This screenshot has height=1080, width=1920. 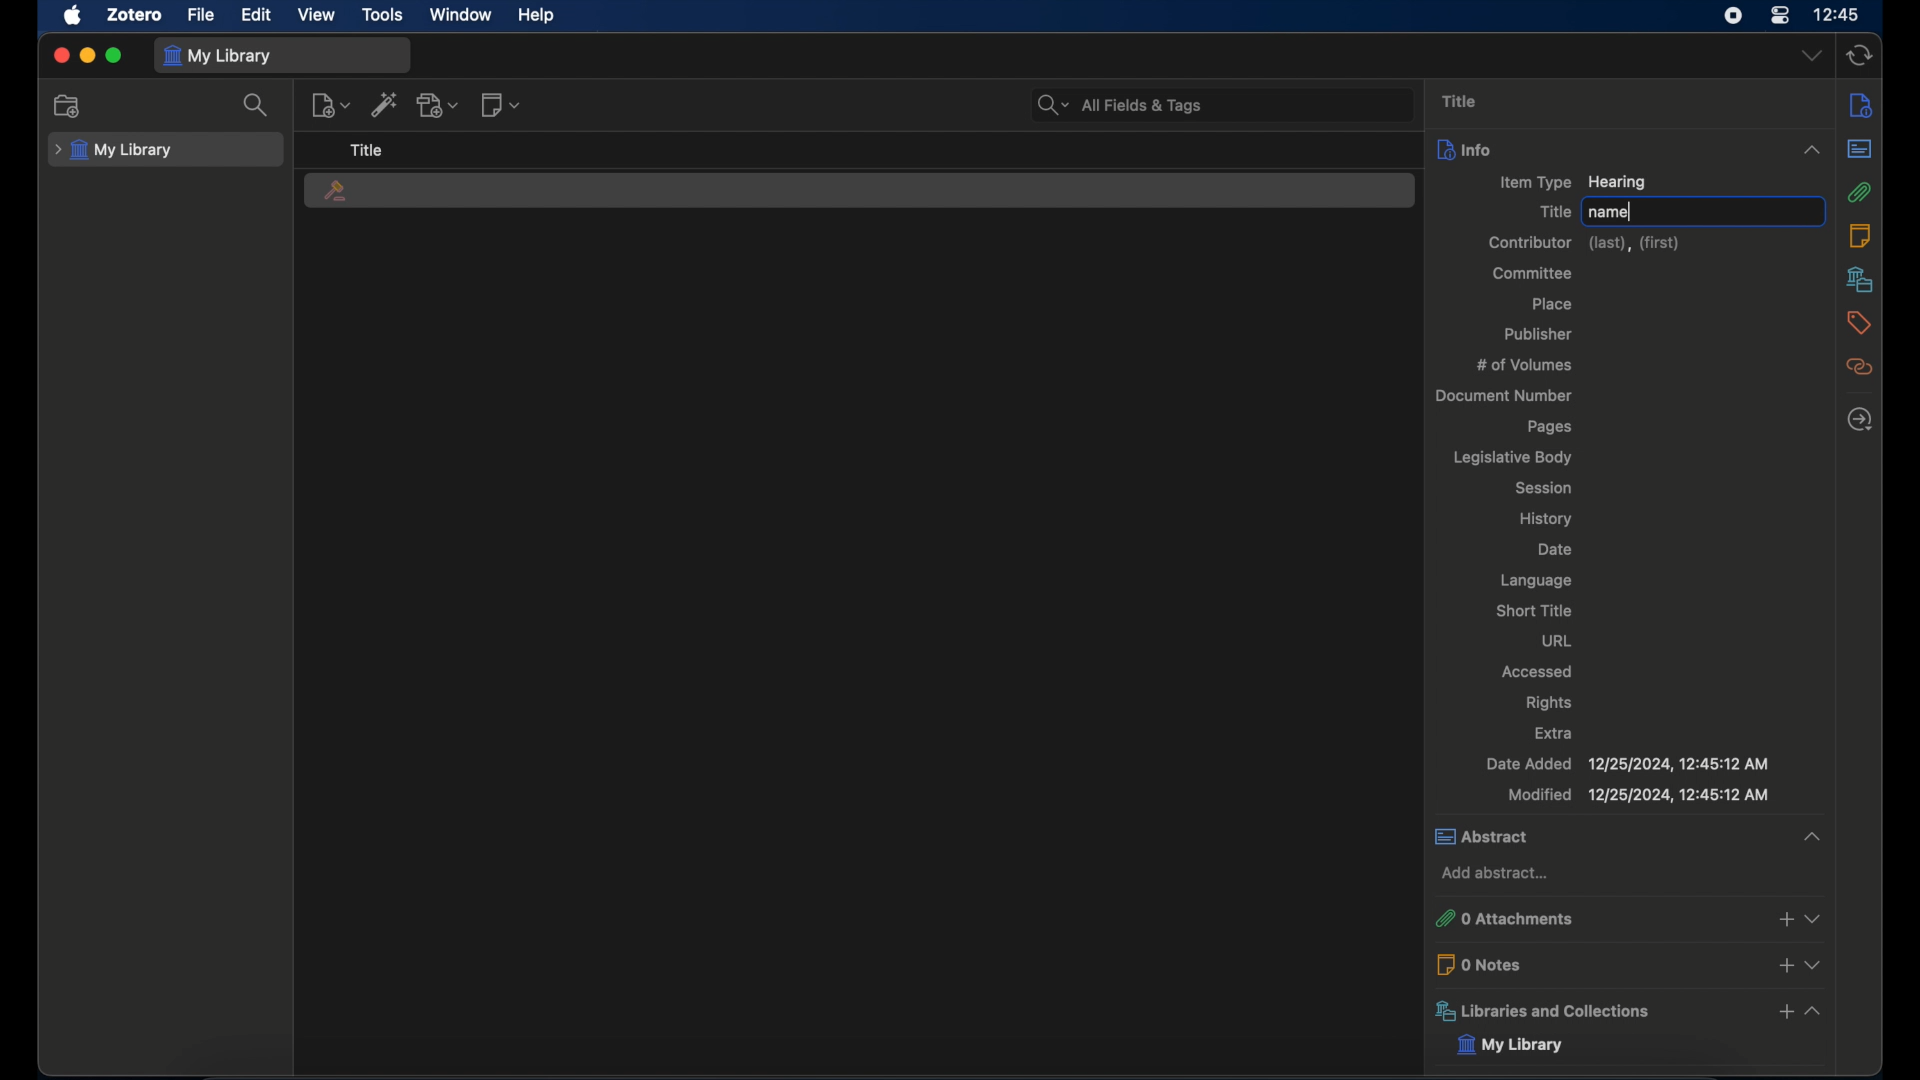 I want to click on date, so click(x=1556, y=548).